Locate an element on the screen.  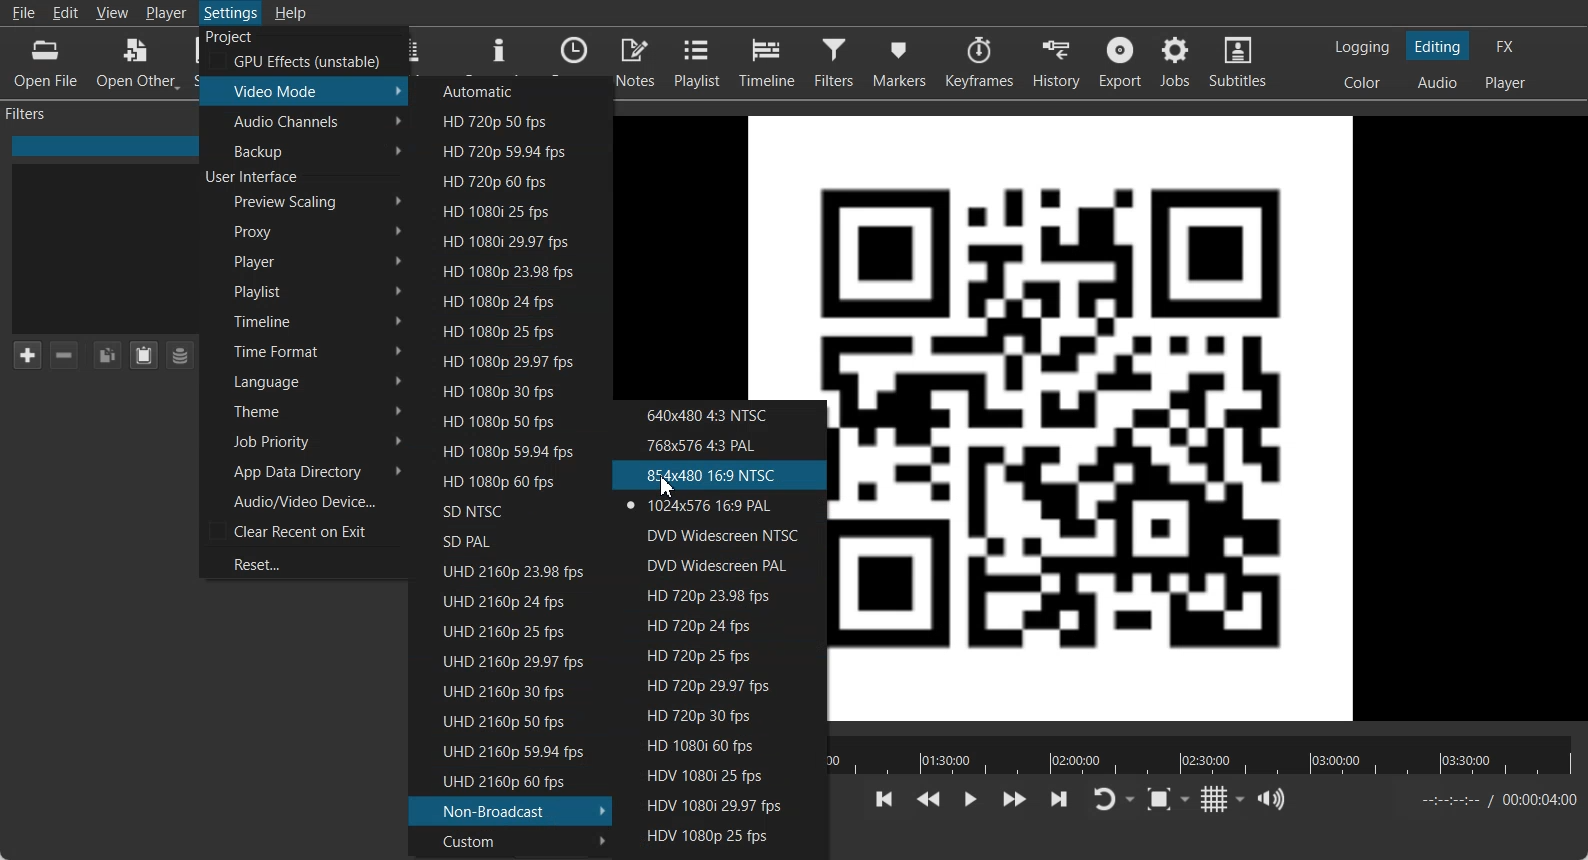
File preview window is located at coordinates (1219, 417).